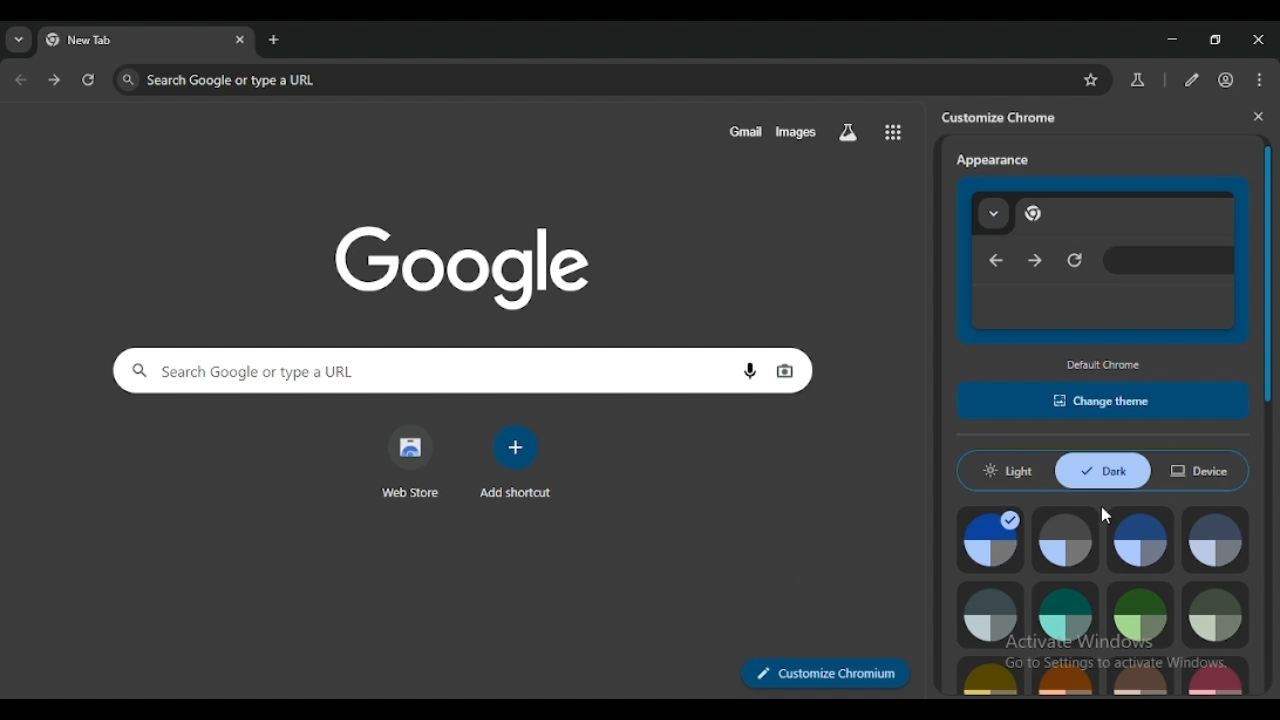 Image resolution: width=1280 pixels, height=720 pixels. What do you see at coordinates (893, 132) in the screenshot?
I see `google apps` at bounding box center [893, 132].